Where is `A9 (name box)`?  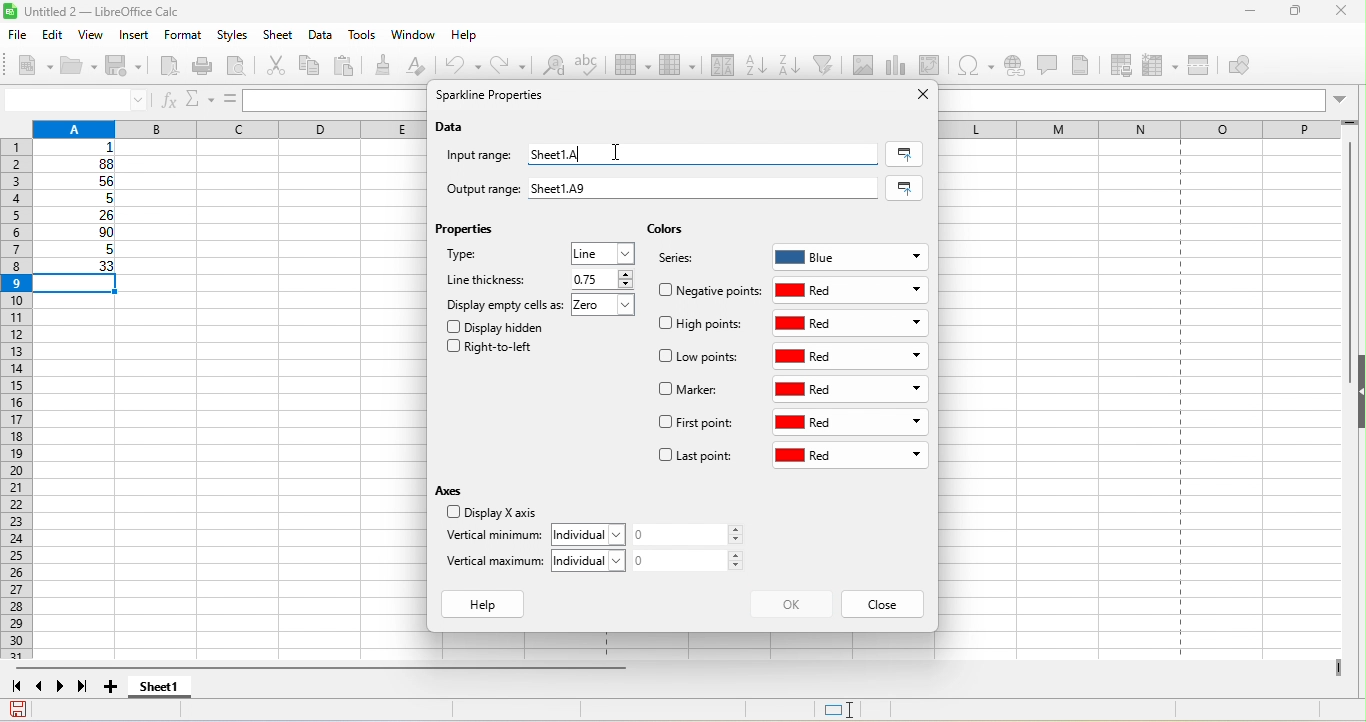 A9 (name box) is located at coordinates (75, 99).